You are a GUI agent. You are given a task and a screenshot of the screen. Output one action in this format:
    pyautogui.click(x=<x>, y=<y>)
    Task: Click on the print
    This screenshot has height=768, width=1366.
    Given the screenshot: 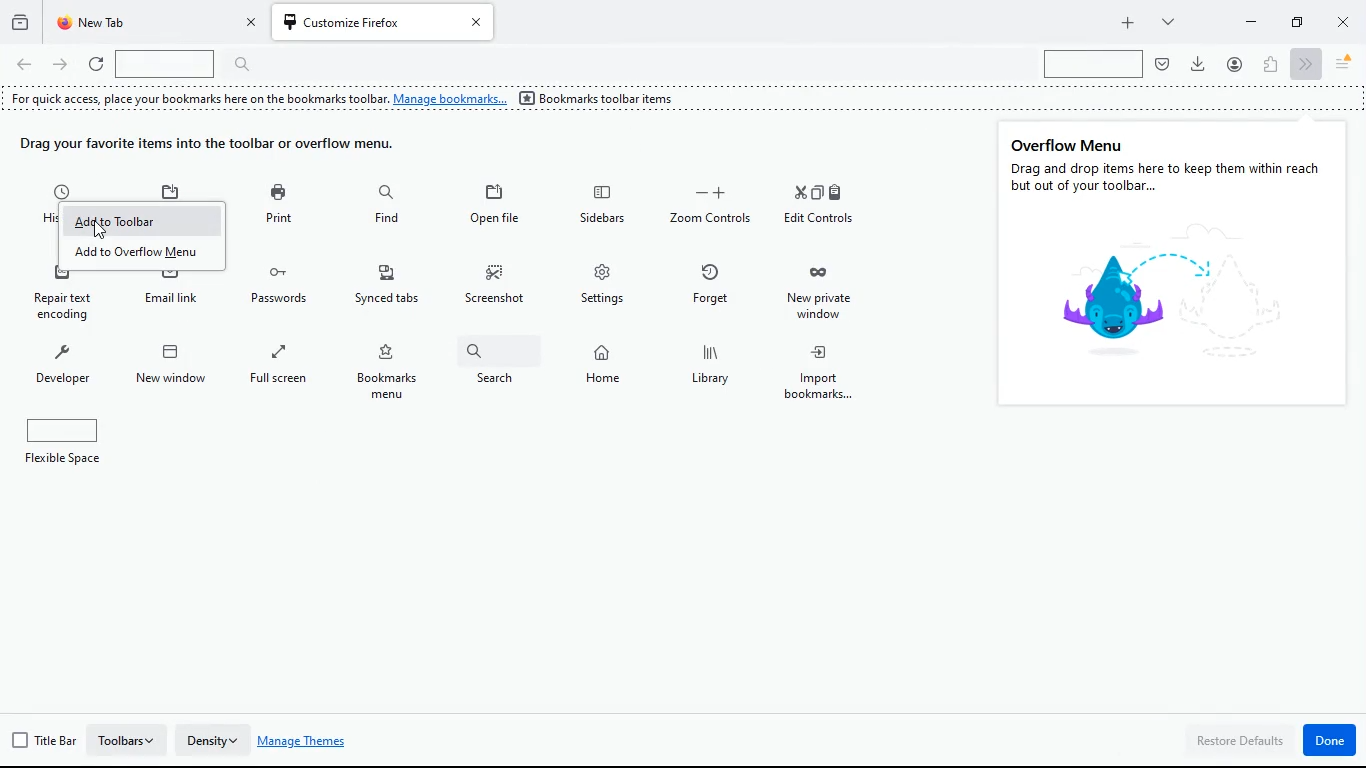 What is the action you would take?
    pyautogui.click(x=279, y=207)
    